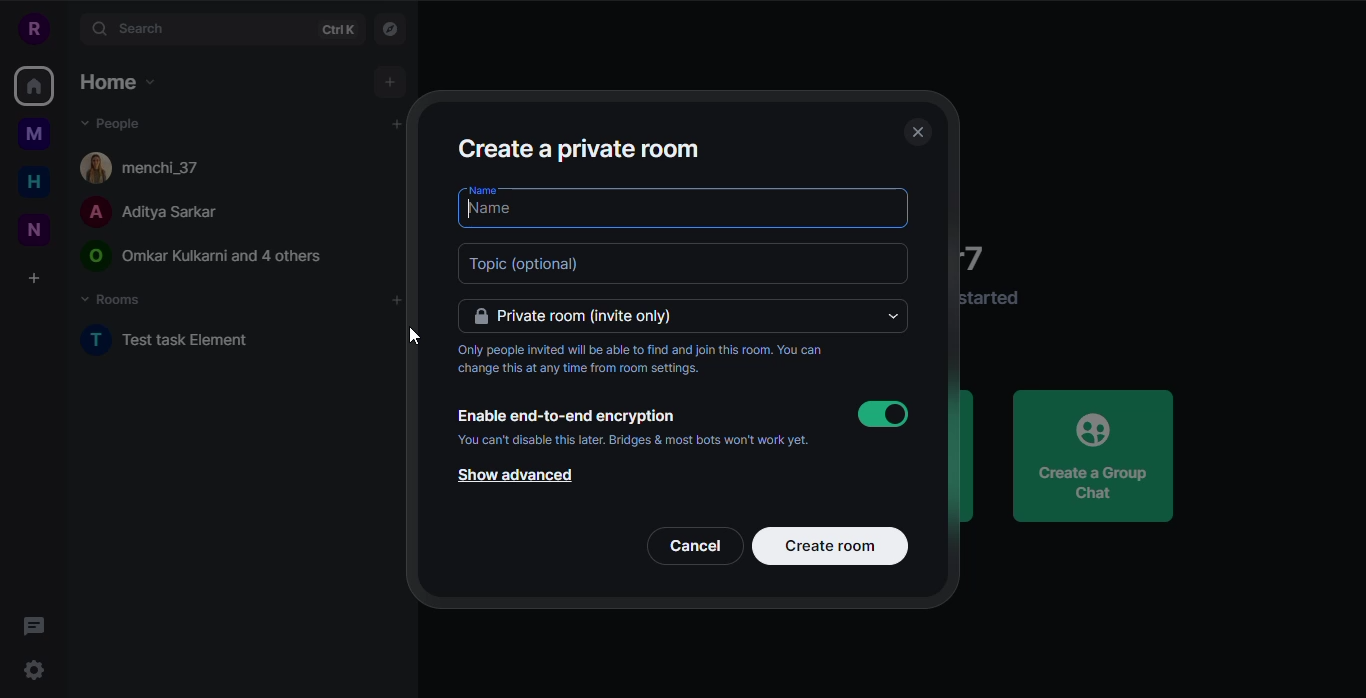  What do you see at coordinates (34, 134) in the screenshot?
I see `myspace` at bounding box center [34, 134].